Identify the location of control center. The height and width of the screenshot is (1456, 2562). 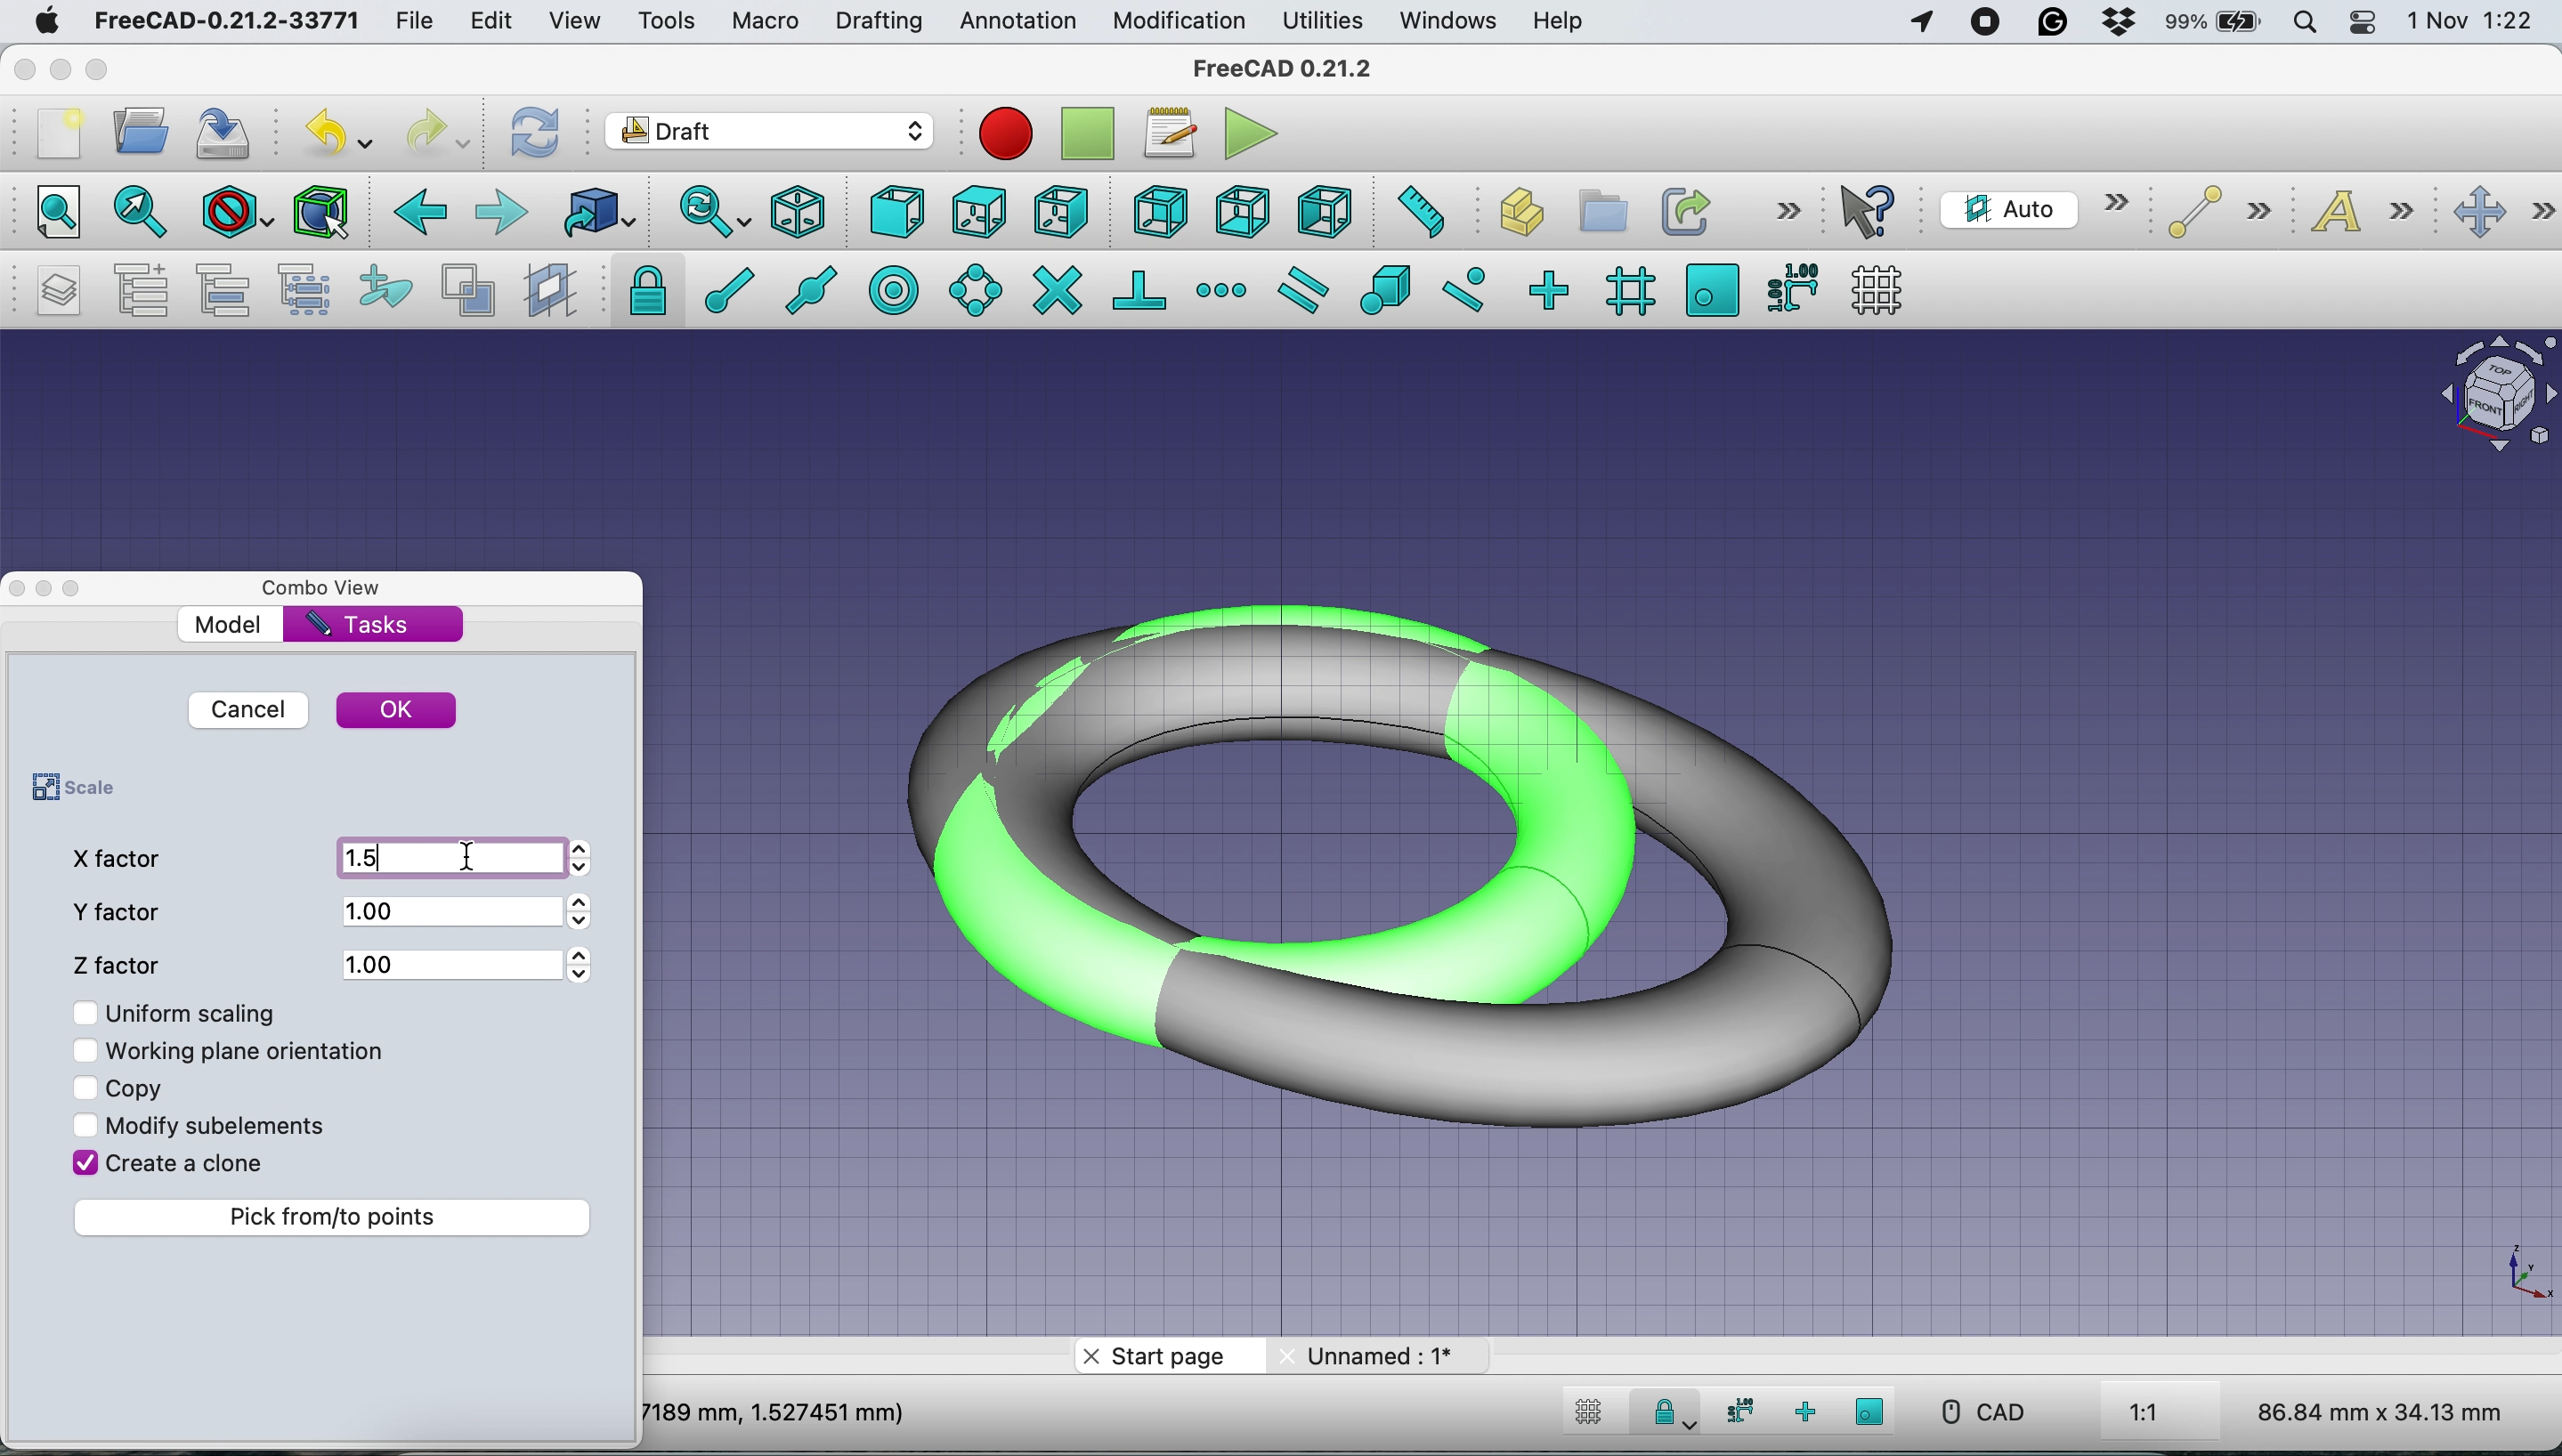
(2362, 25).